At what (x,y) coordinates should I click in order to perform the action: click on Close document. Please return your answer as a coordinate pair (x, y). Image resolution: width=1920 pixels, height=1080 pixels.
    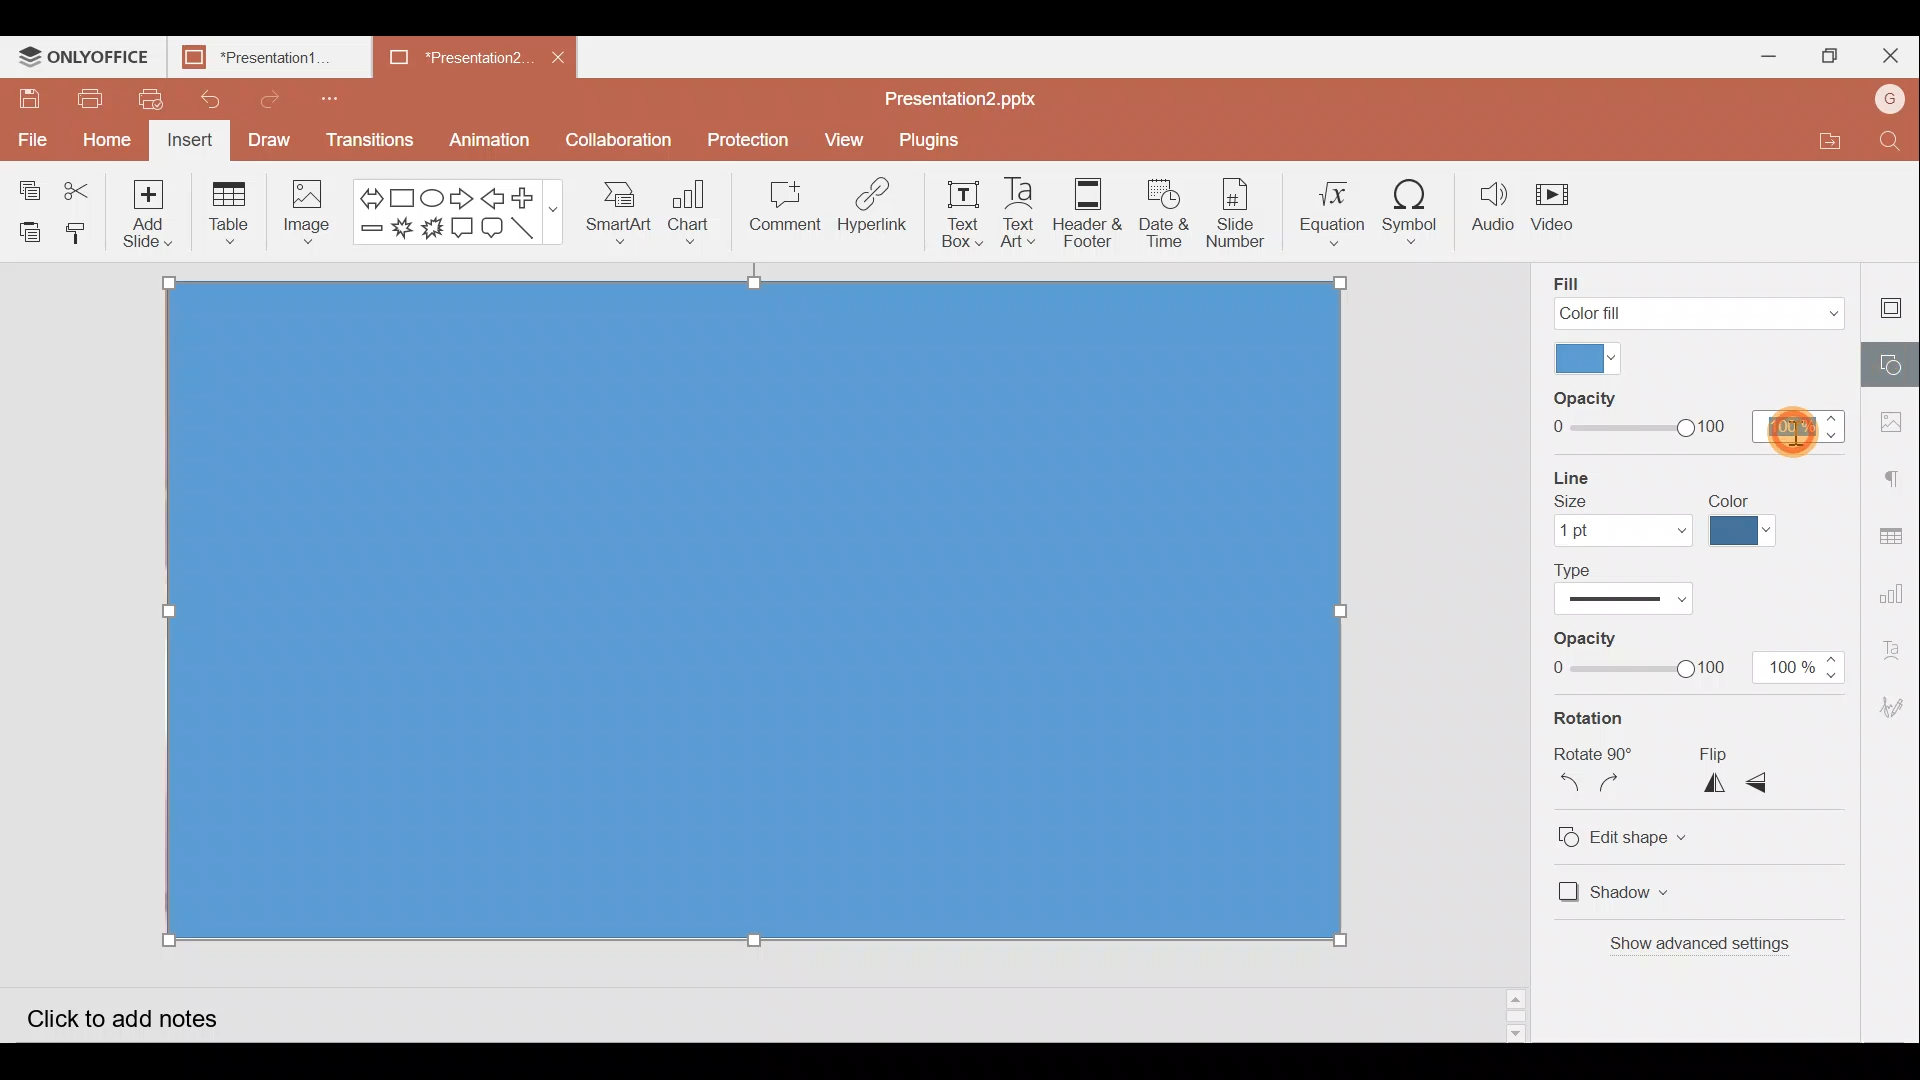
    Looking at the image, I should click on (559, 56).